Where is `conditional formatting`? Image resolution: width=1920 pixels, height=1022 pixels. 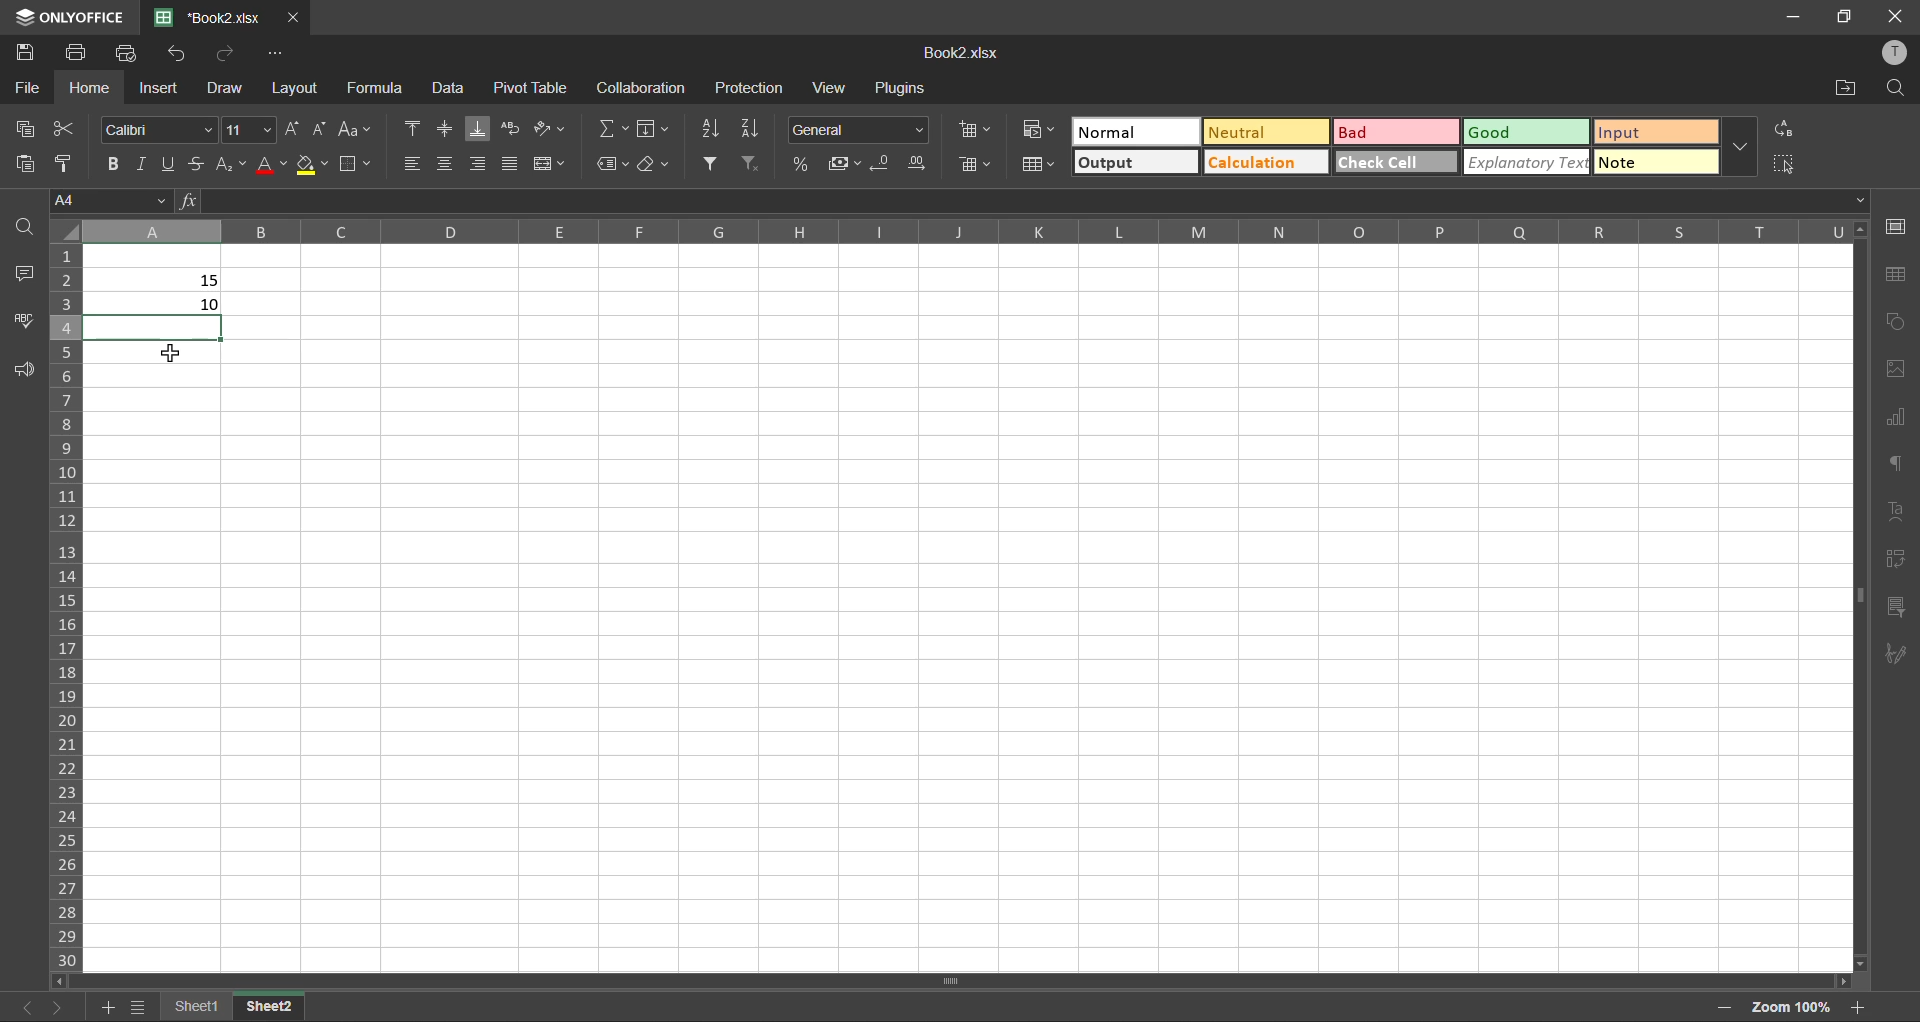 conditional formatting is located at coordinates (1039, 129).